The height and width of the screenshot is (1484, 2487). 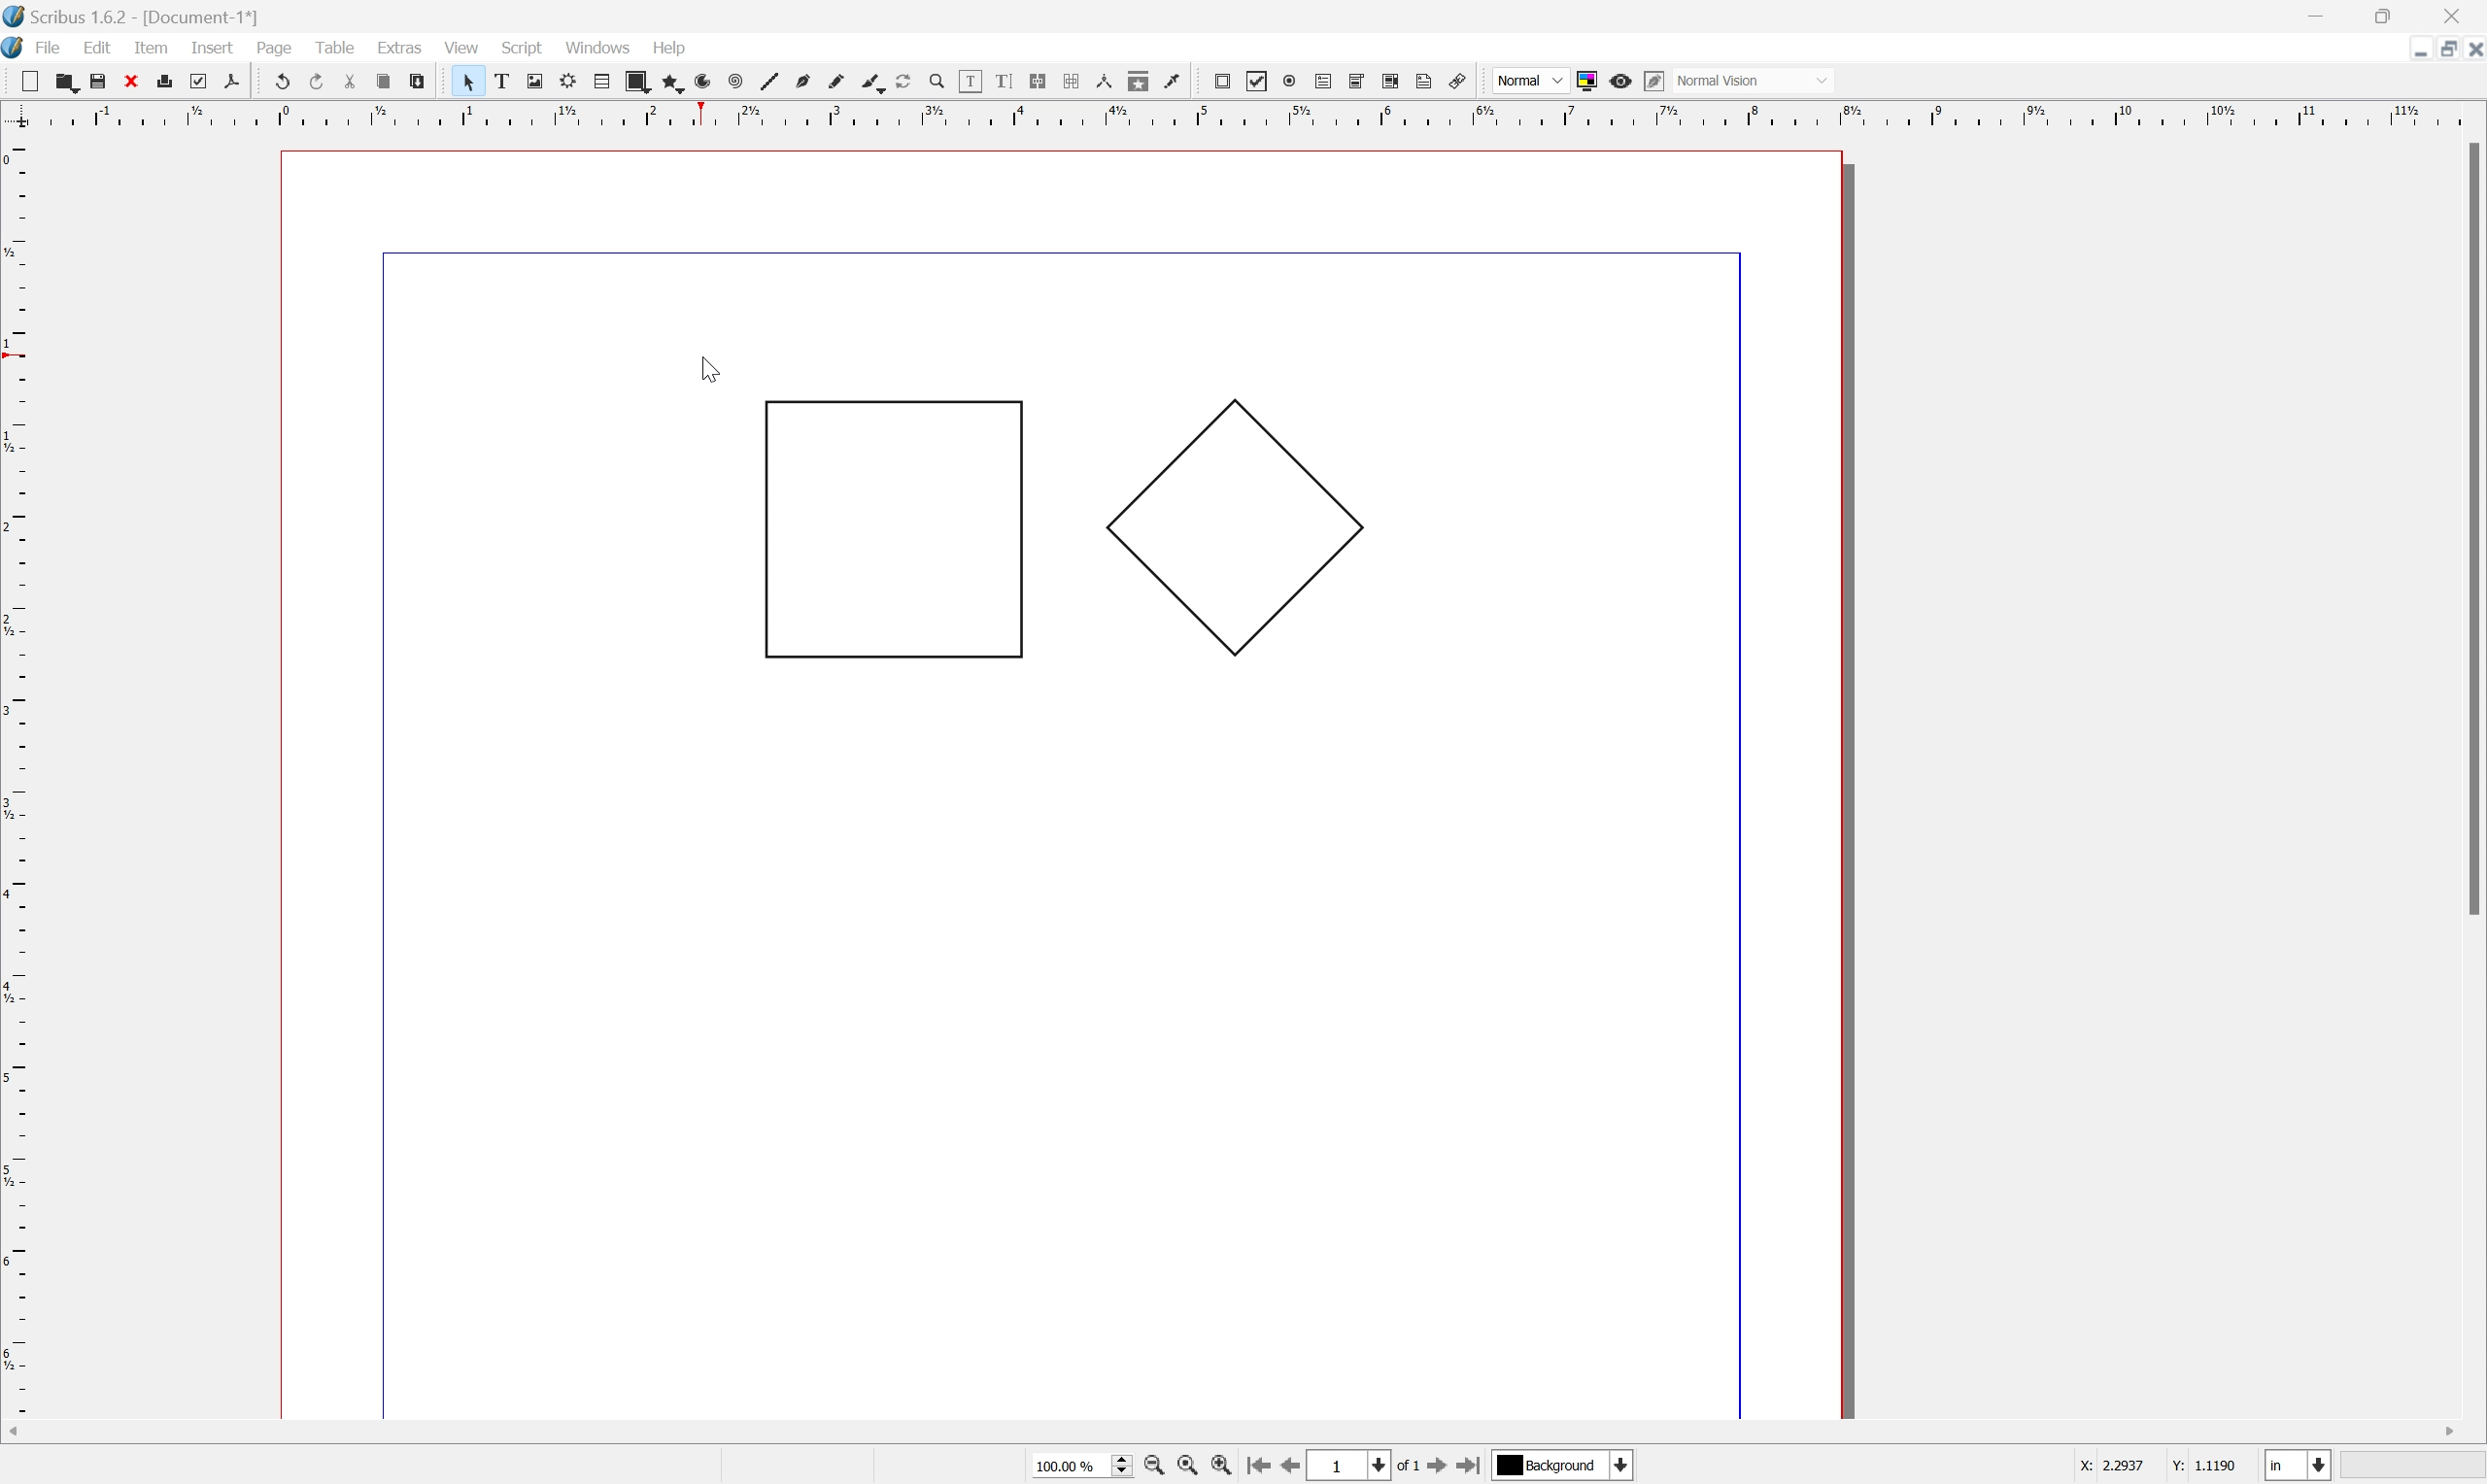 What do you see at coordinates (2445, 49) in the screenshot?
I see `Restore down` at bounding box center [2445, 49].